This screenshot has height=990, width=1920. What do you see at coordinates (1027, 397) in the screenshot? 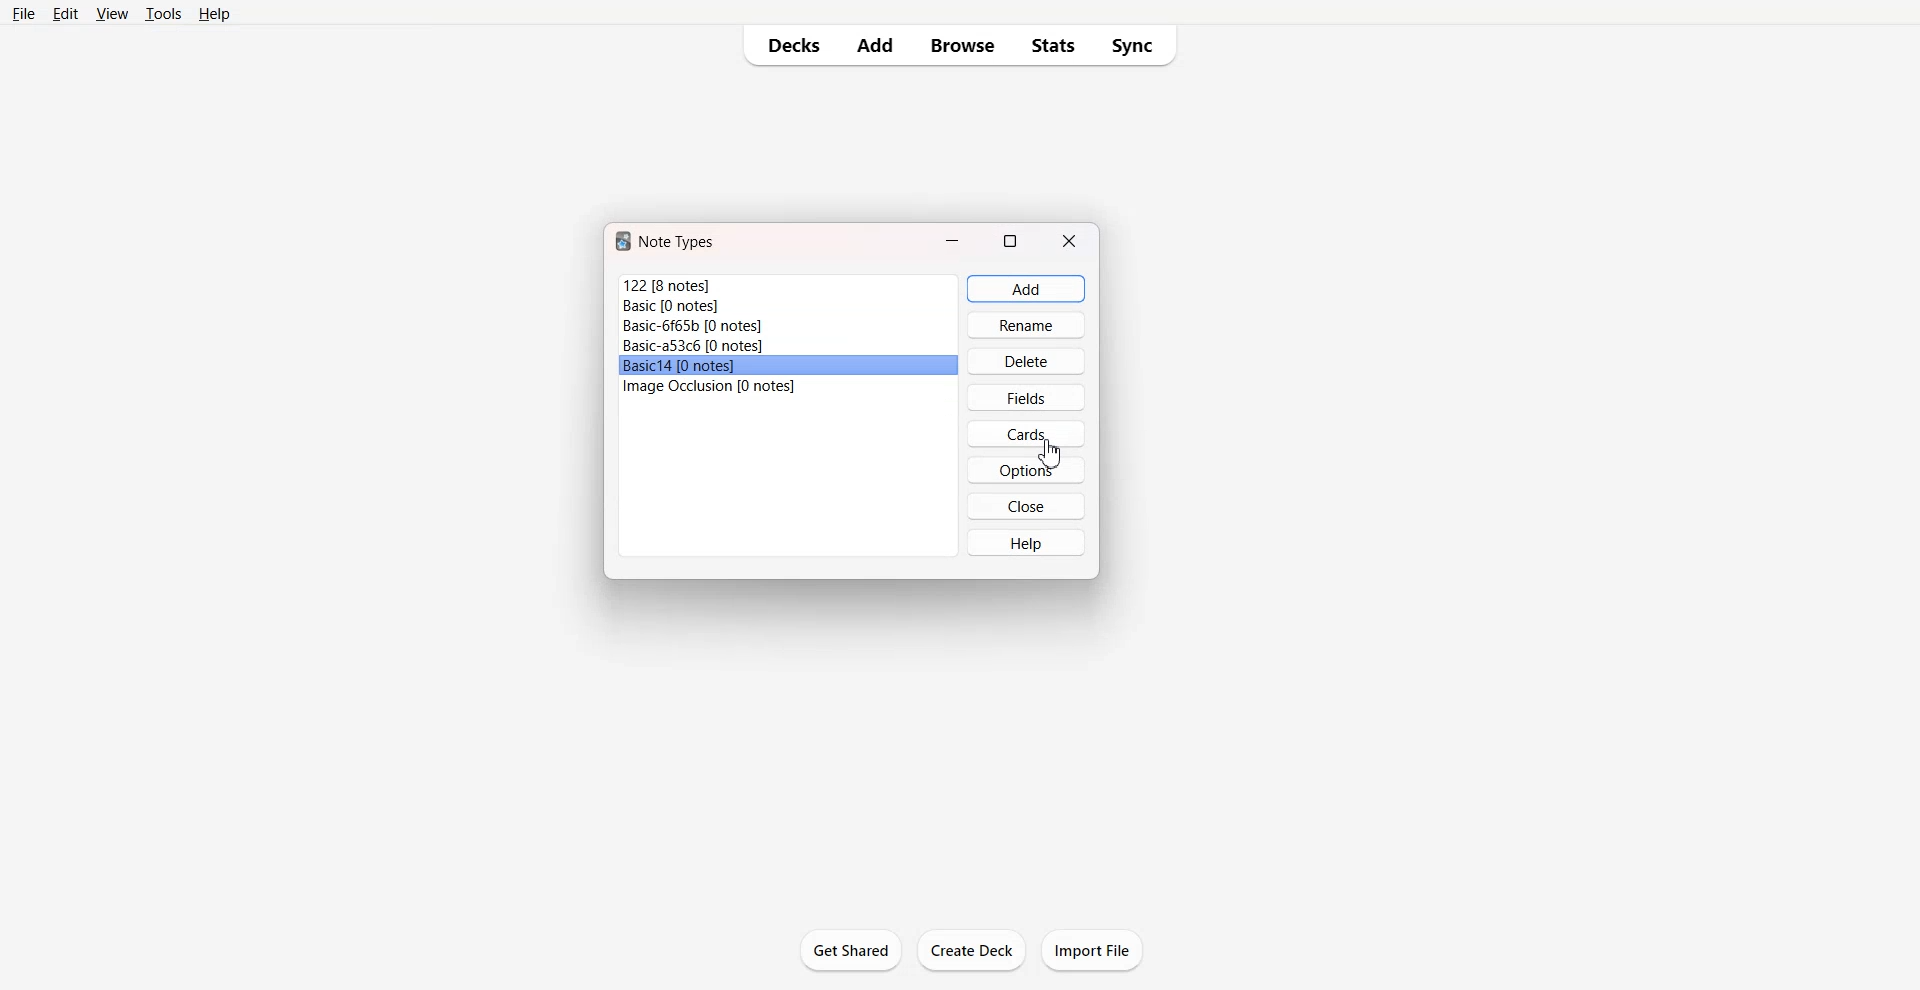
I see `Fields` at bounding box center [1027, 397].